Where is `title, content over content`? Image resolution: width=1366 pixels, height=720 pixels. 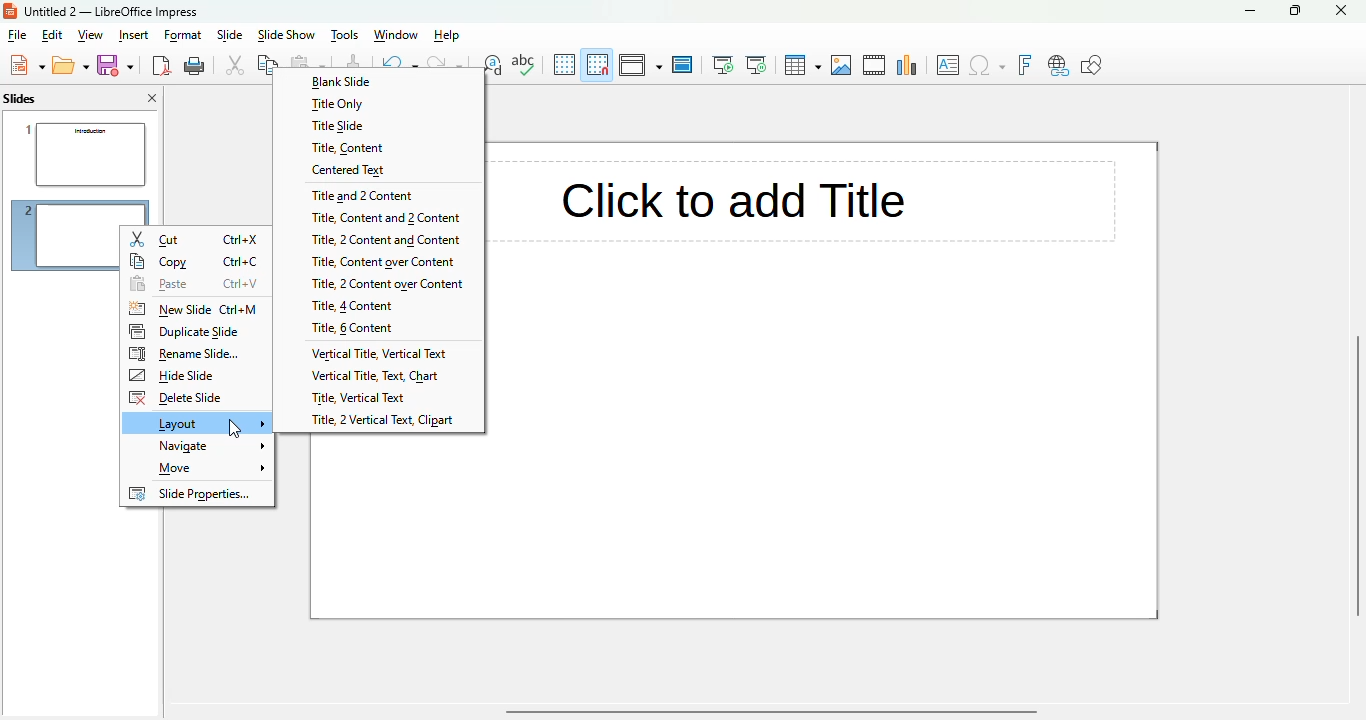
title, content over content is located at coordinates (379, 261).